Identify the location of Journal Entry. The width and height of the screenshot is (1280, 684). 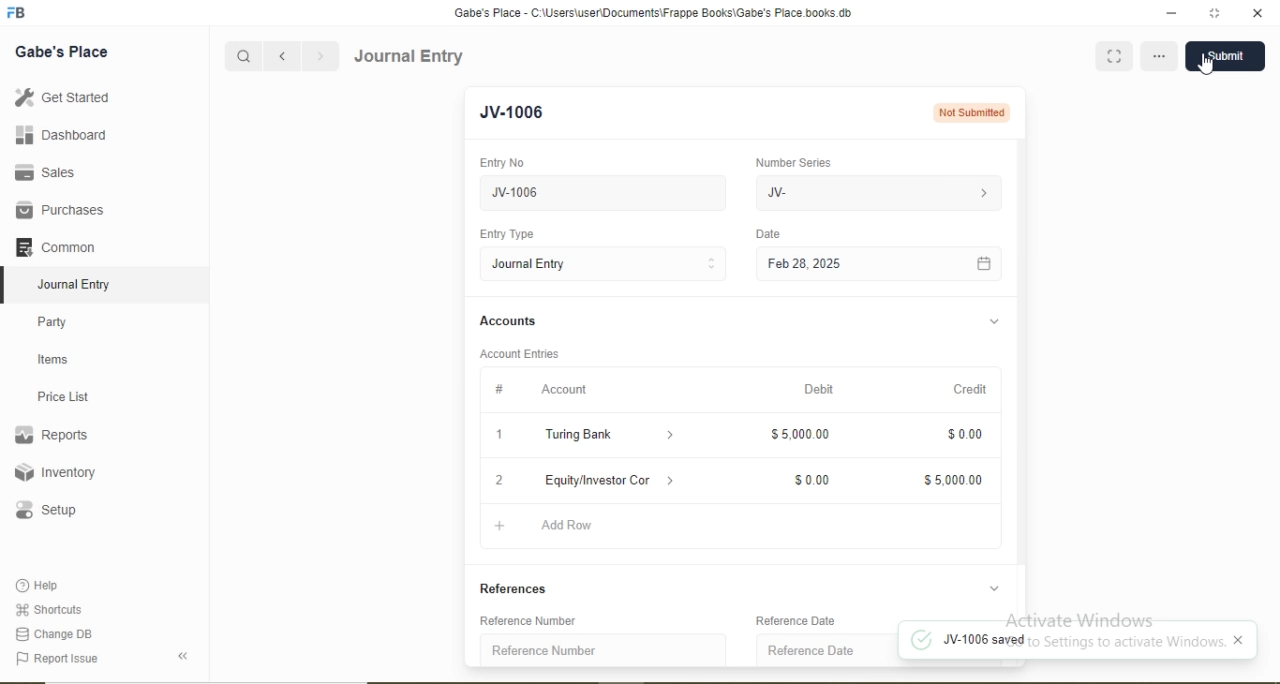
(76, 285).